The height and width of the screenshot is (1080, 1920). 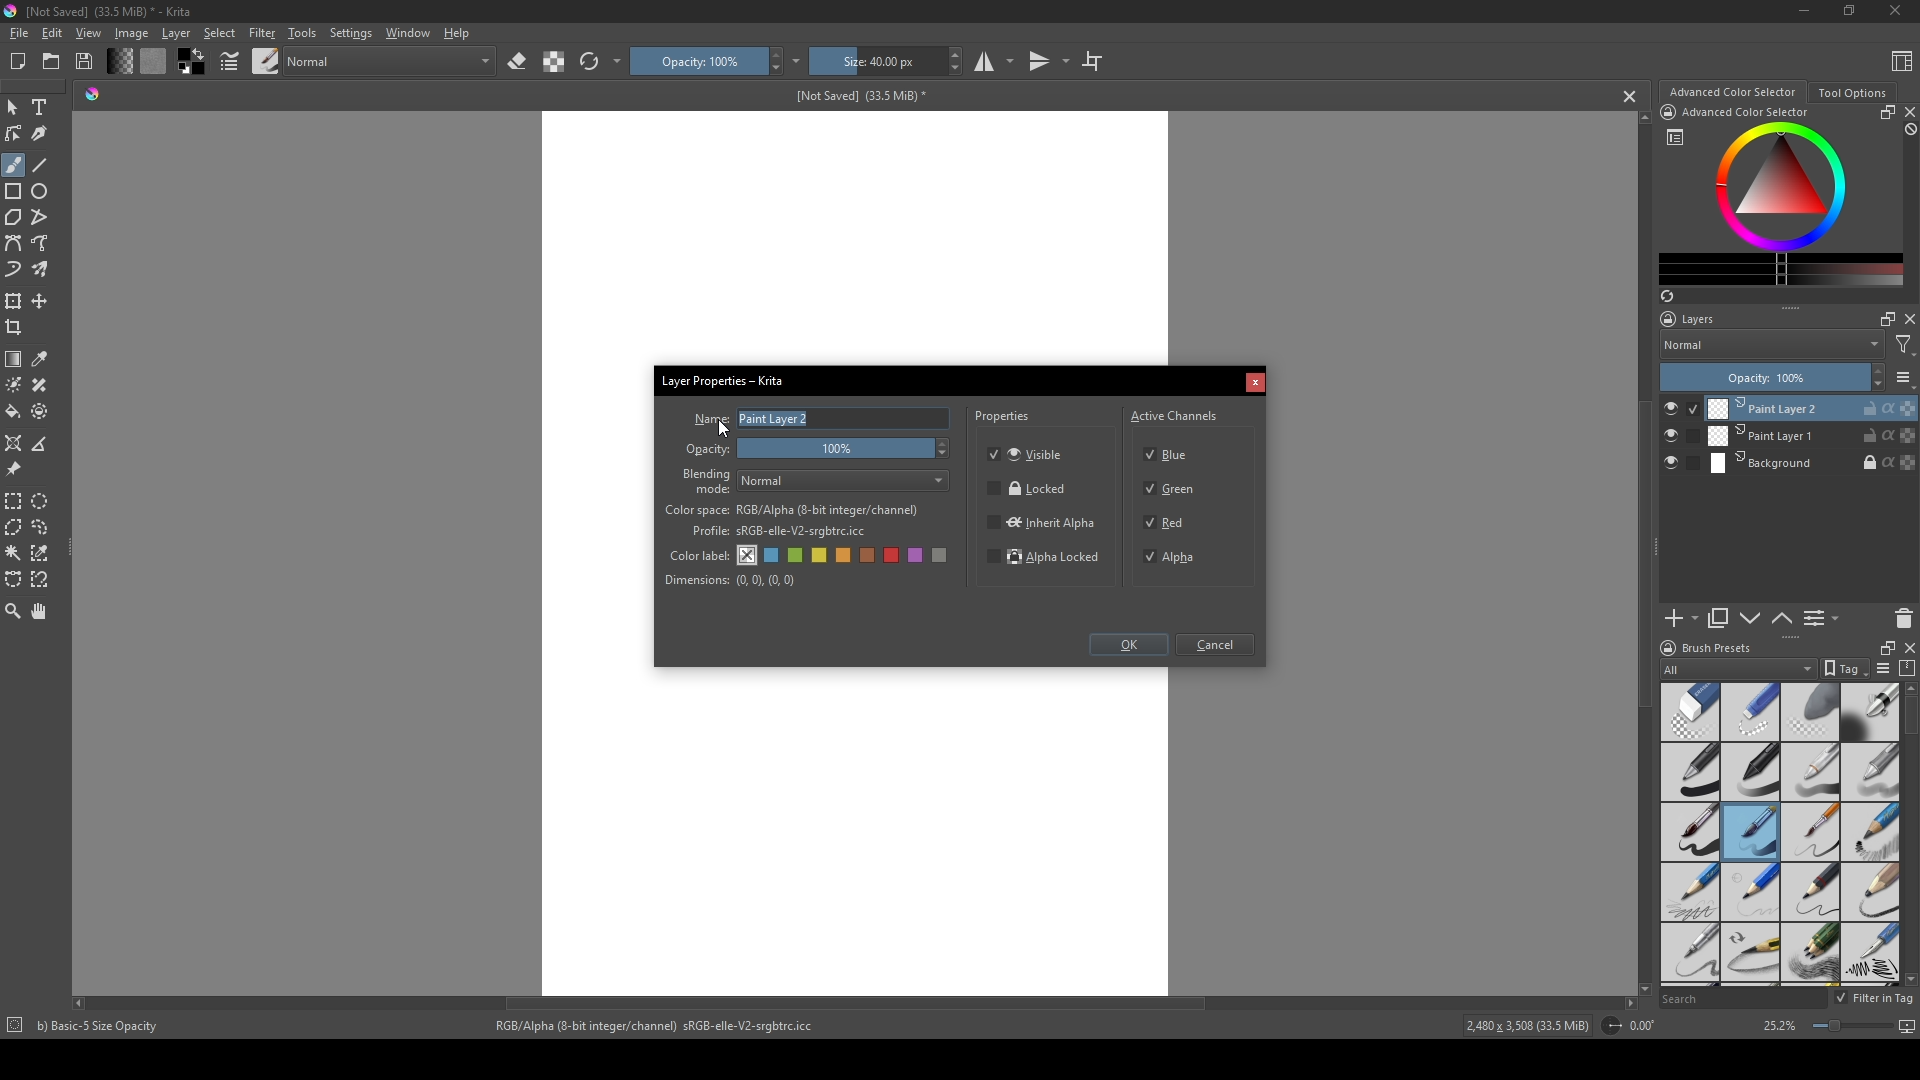 What do you see at coordinates (1884, 112) in the screenshot?
I see `resize` at bounding box center [1884, 112].